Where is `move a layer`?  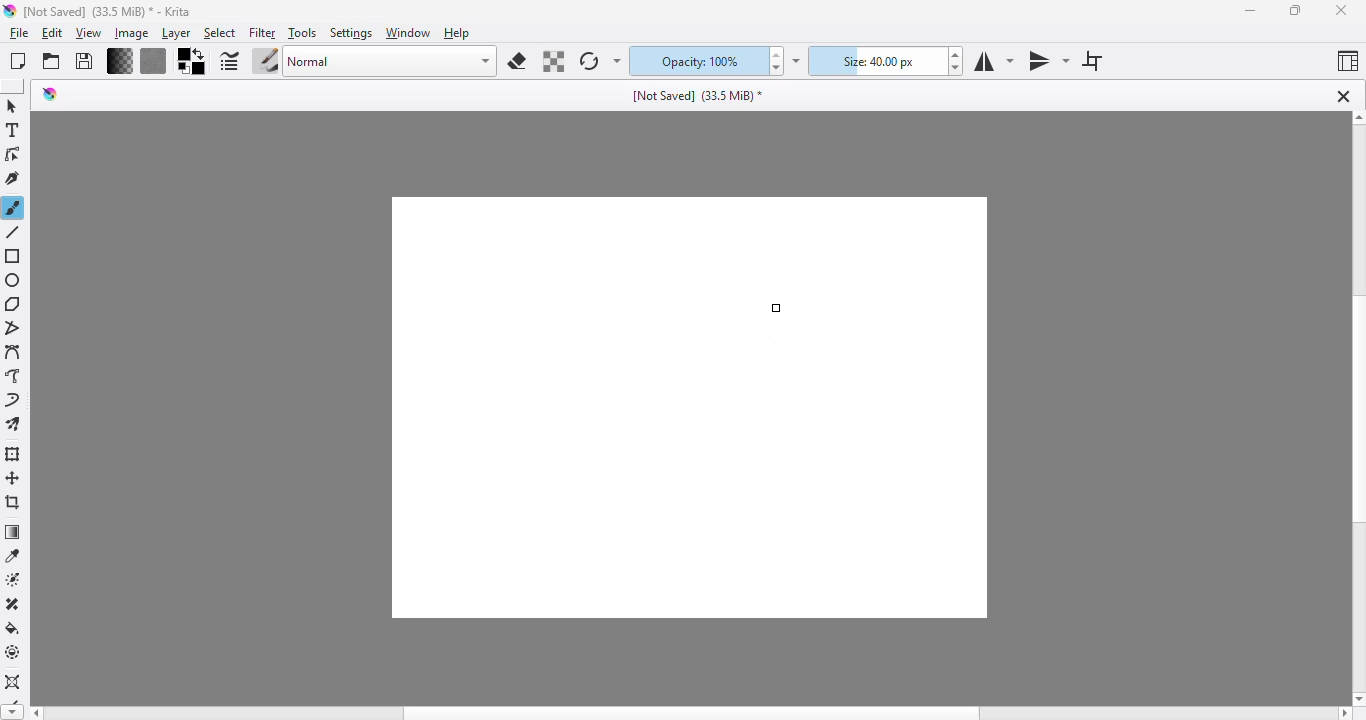
move a layer is located at coordinates (13, 479).